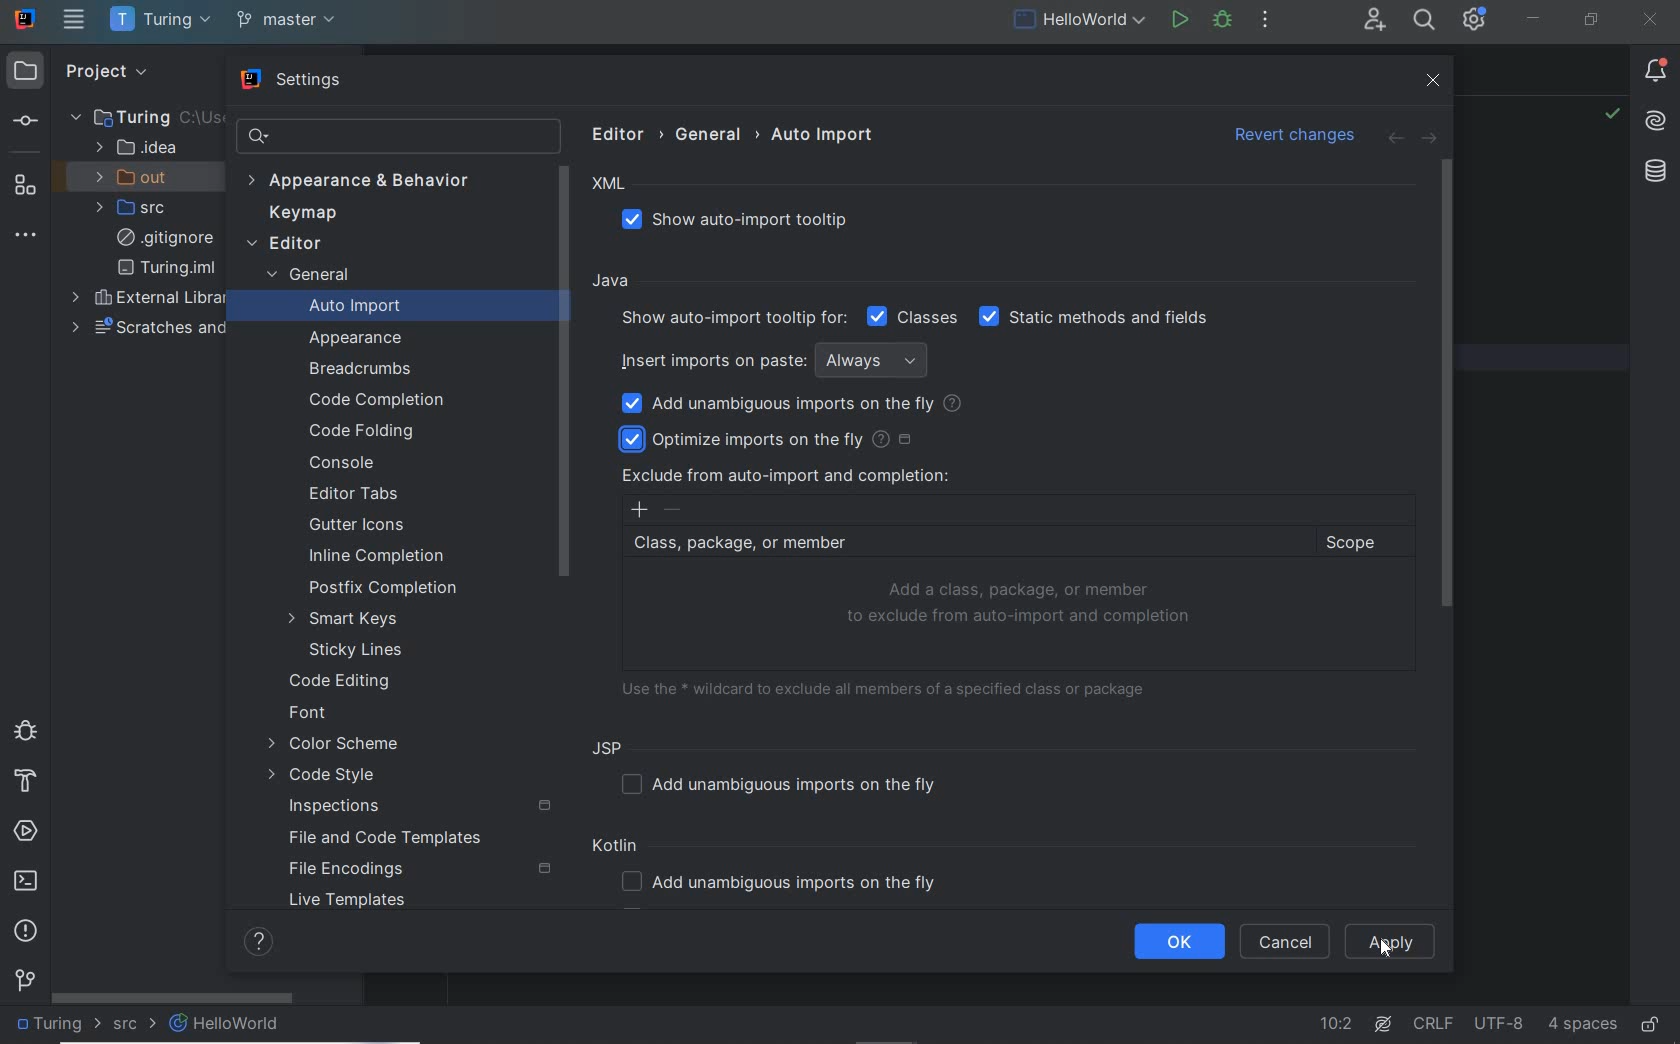 This screenshot has width=1680, height=1044. I want to click on MINIMIZE, so click(1534, 18).